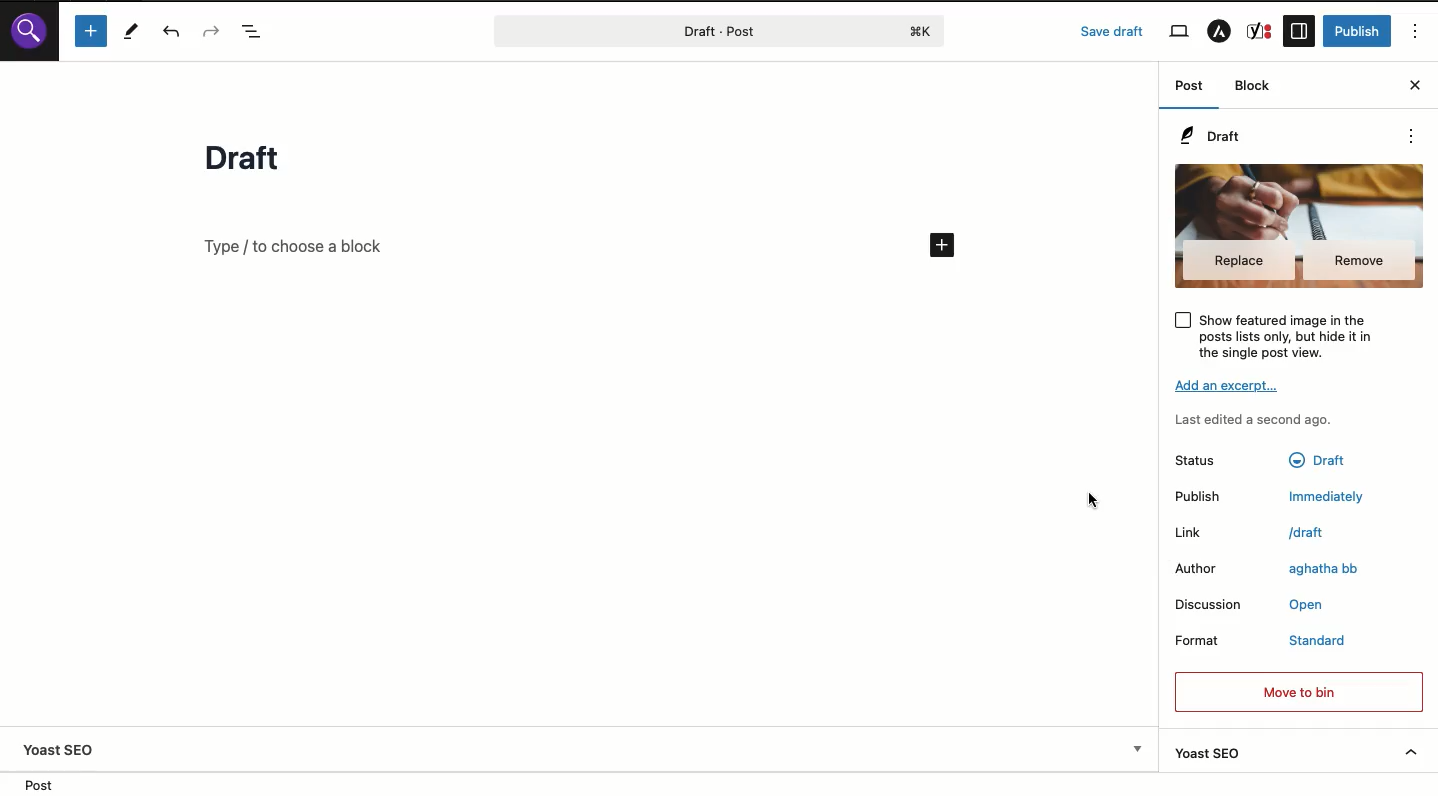 The height and width of the screenshot is (796, 1438). Describe the element at coordinates (1137, 748) in the screenshot. I see `Drop-down ` at that location.